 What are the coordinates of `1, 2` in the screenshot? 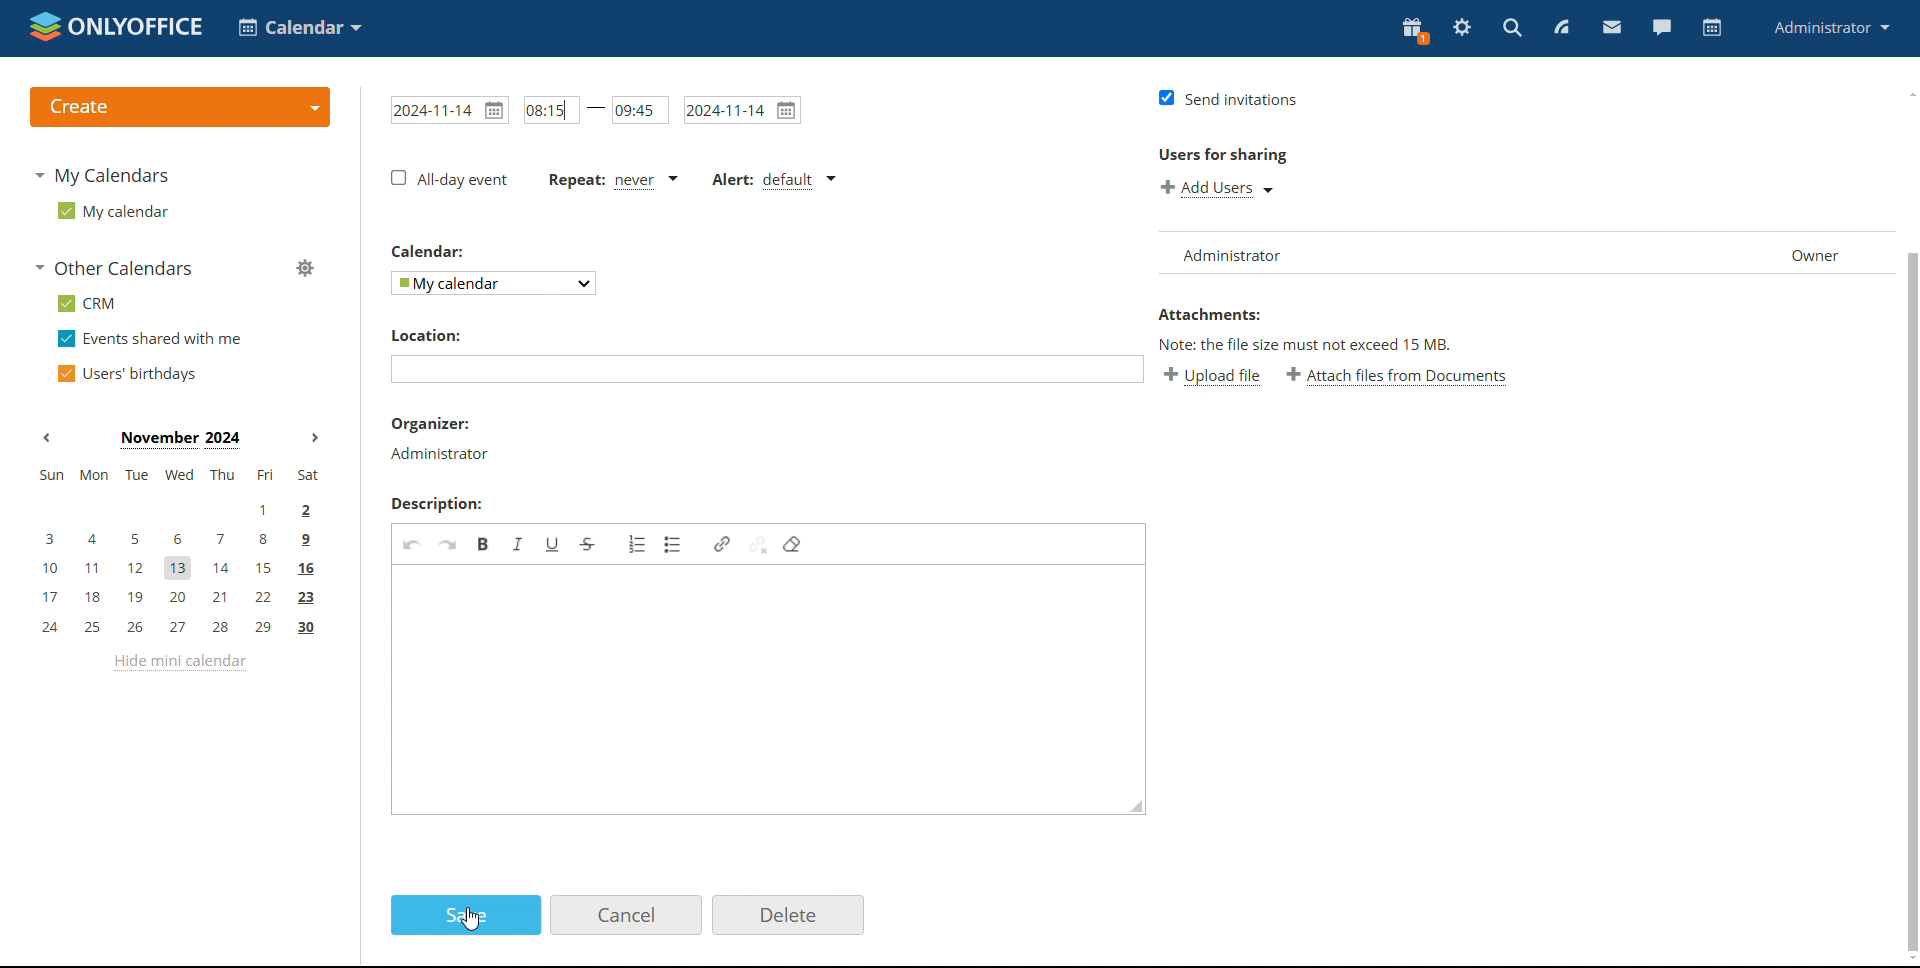 It's located at (178, 508).